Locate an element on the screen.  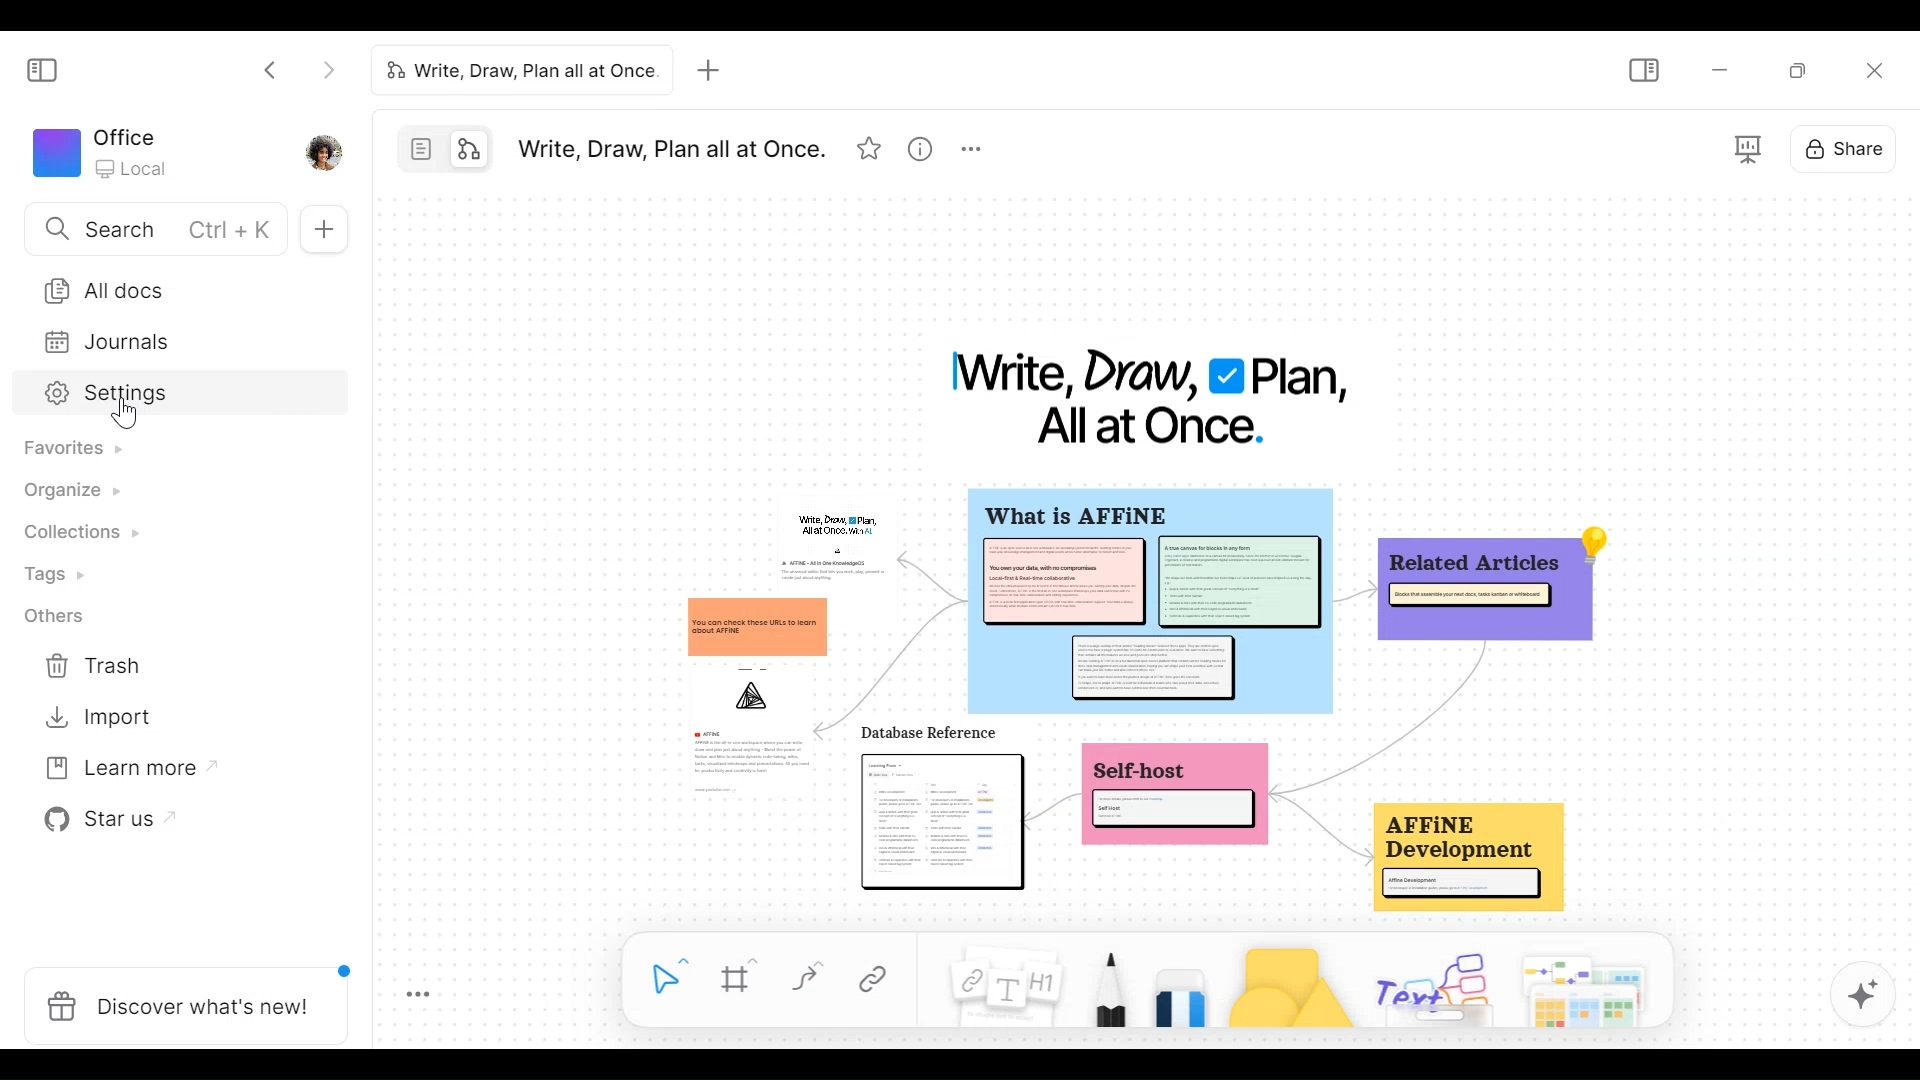
Journal is located at coordinates (101, 343).